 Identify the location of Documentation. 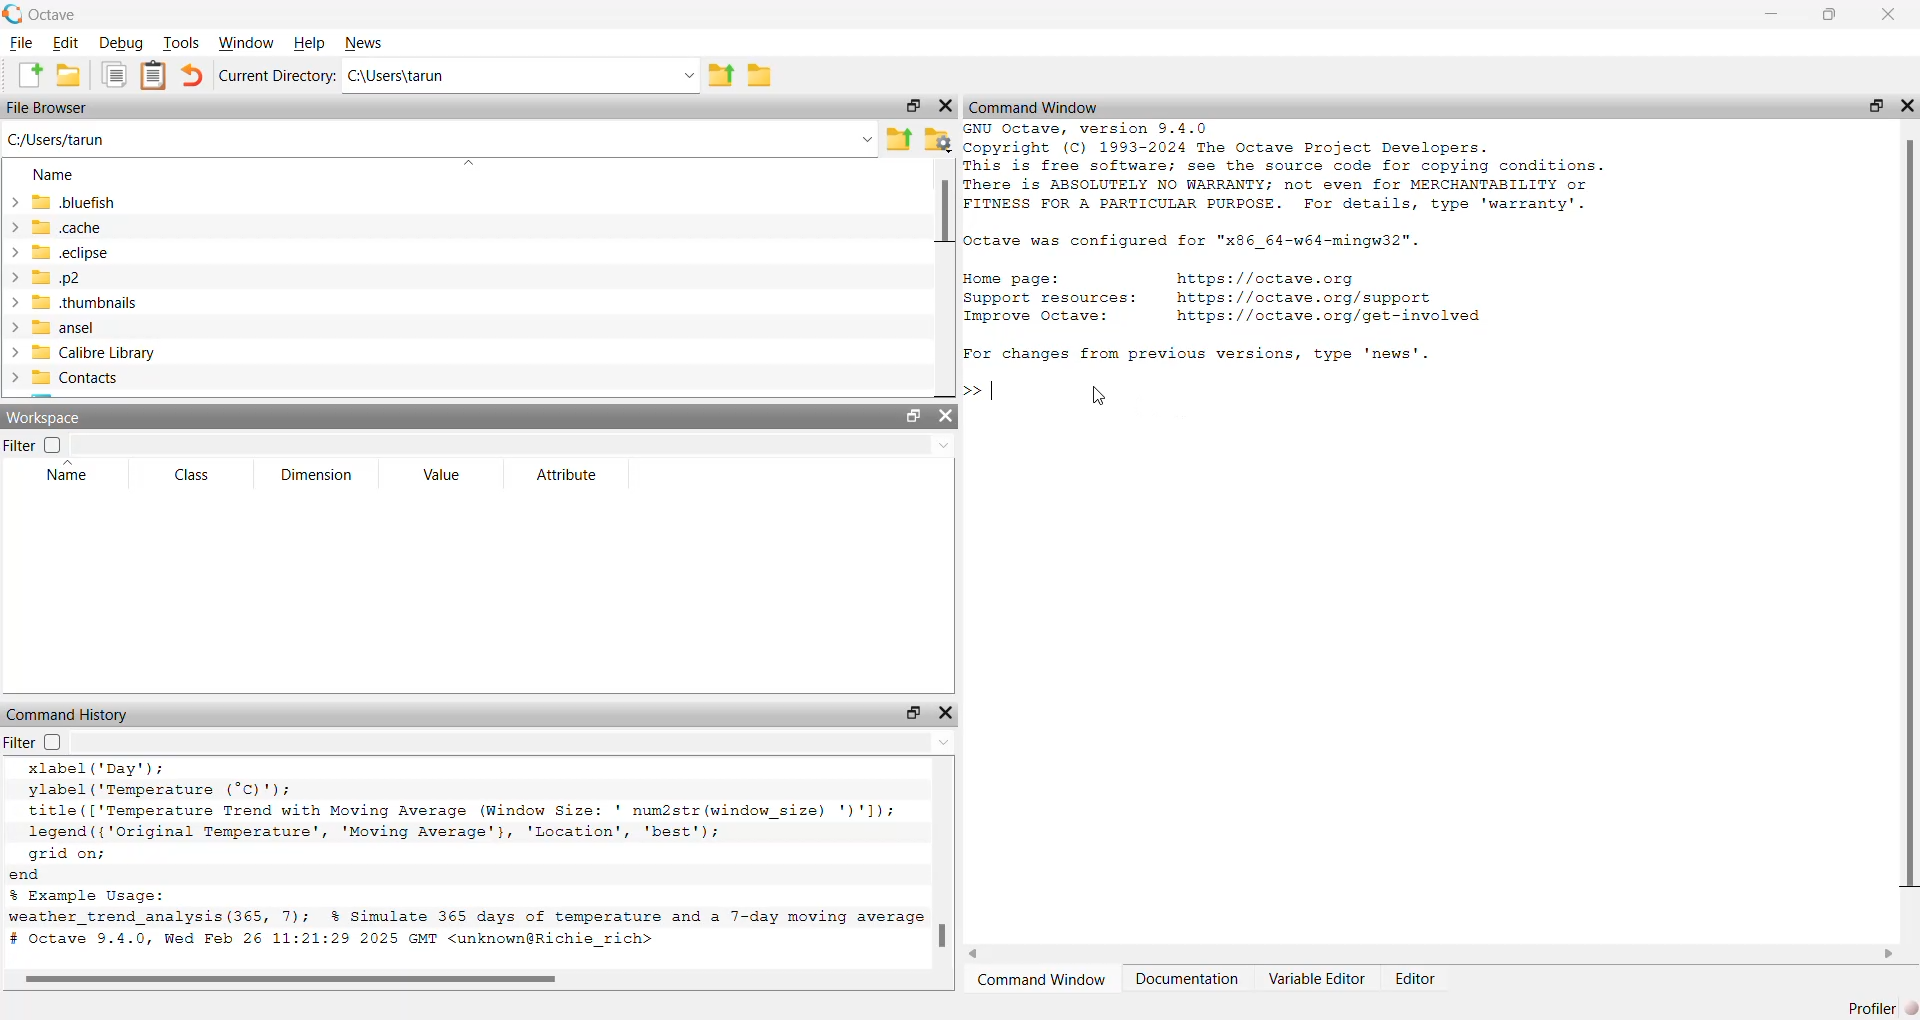
(1188, 979).